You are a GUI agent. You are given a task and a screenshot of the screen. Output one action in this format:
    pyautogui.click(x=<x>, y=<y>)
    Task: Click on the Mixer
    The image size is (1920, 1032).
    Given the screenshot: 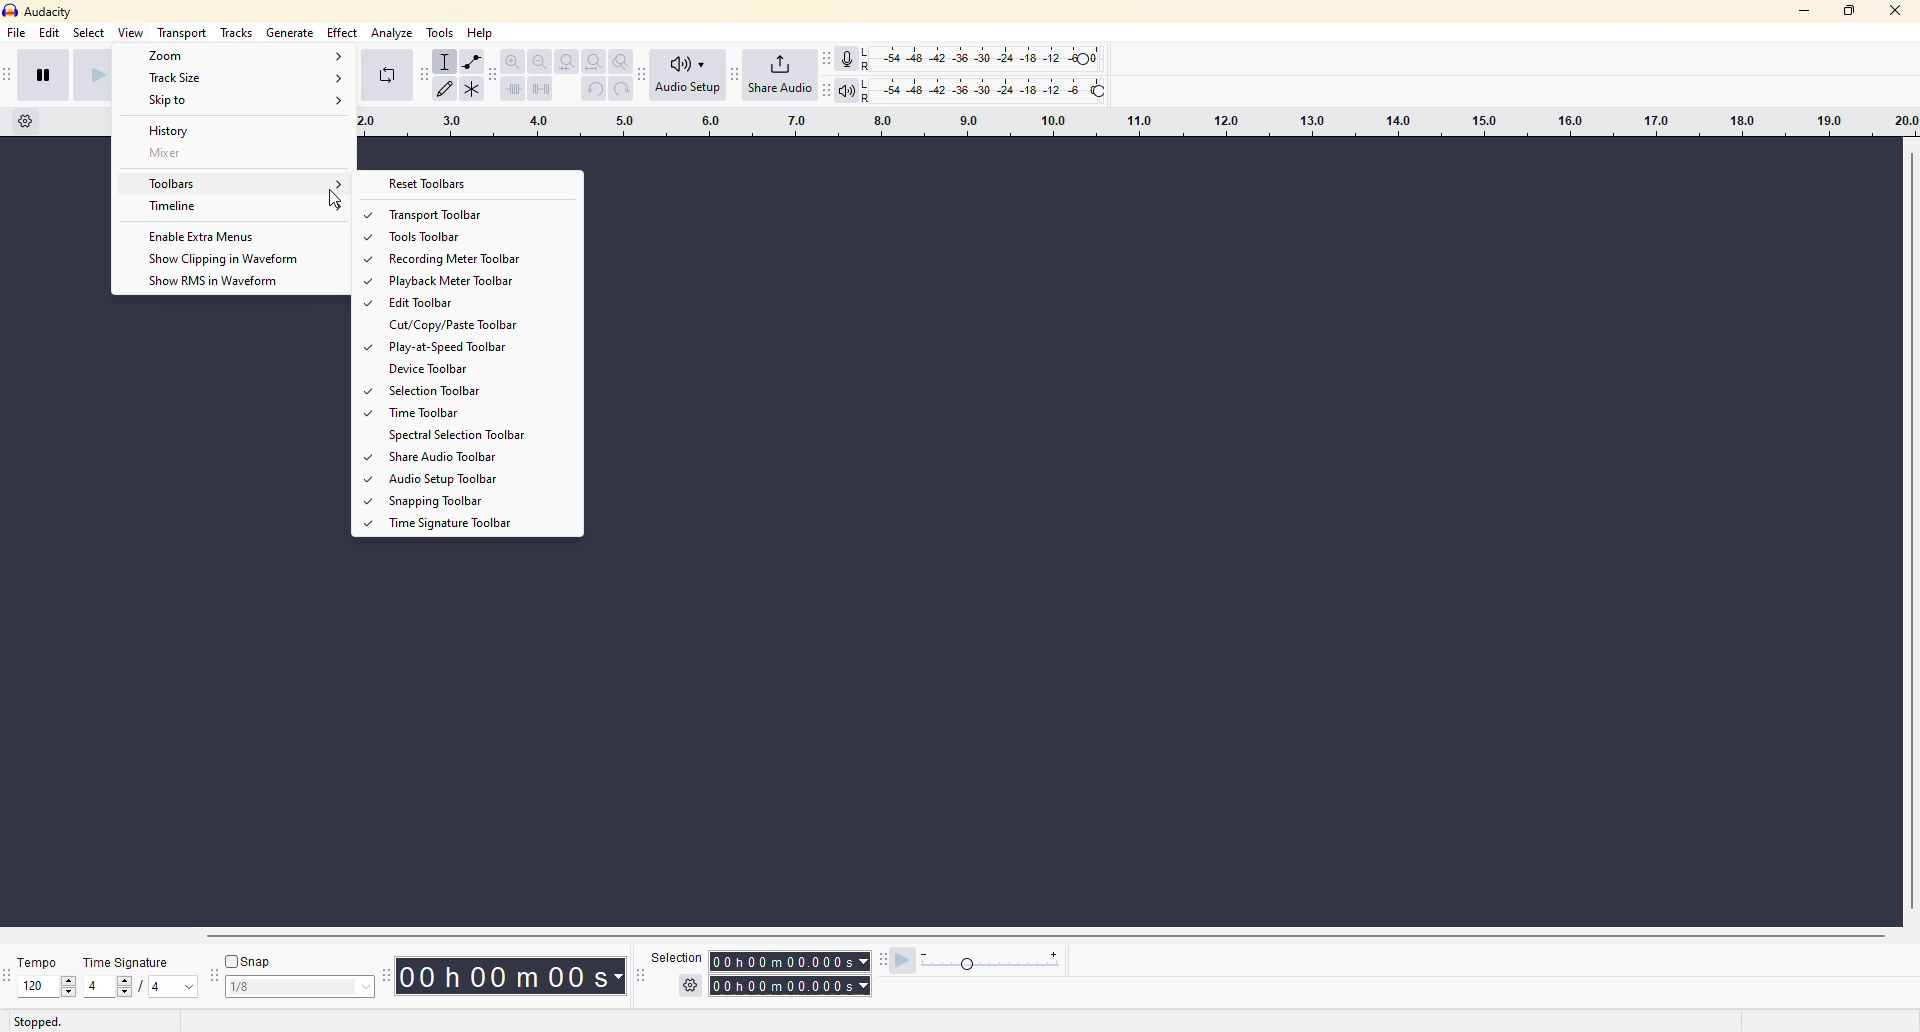 What is the action you would take?
    pyautogui.click(x=212, y=156)
    